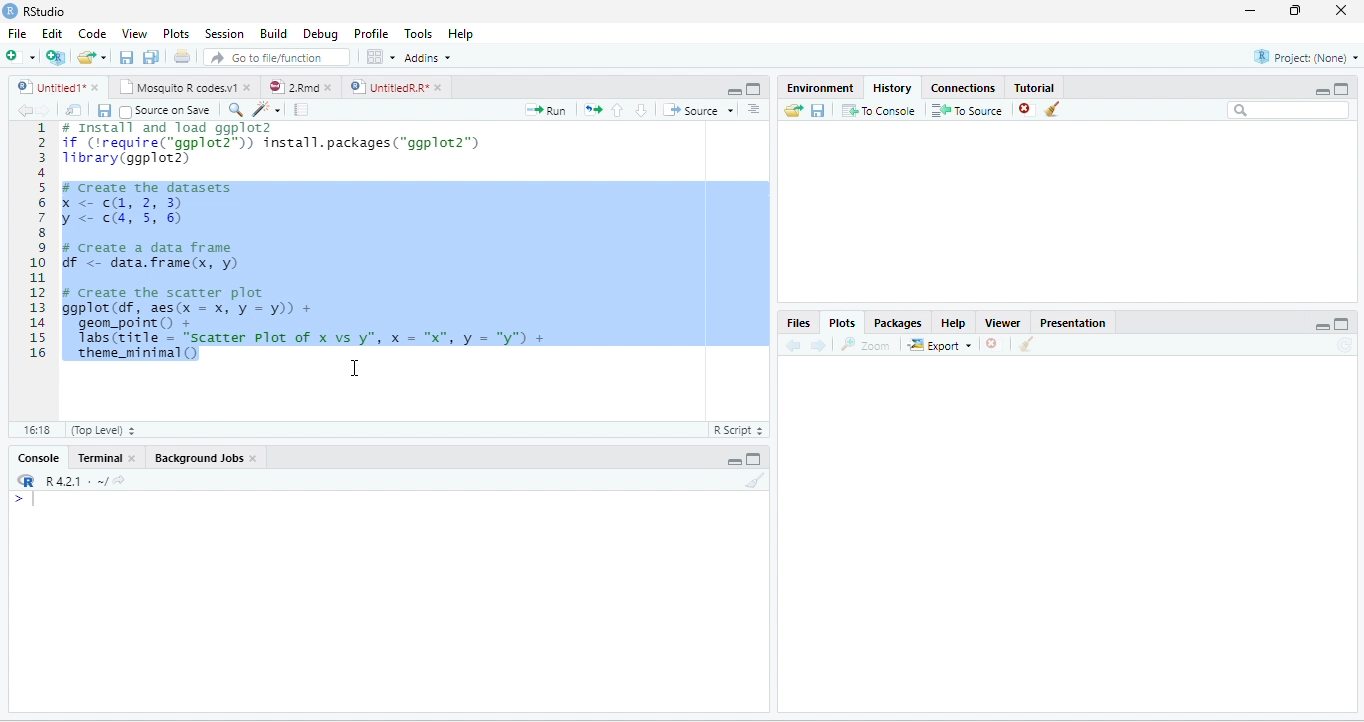 The image size is (1364, 722). Describe the element at coordinates (697, 110) in the screenshot. I see `Source` at that location.